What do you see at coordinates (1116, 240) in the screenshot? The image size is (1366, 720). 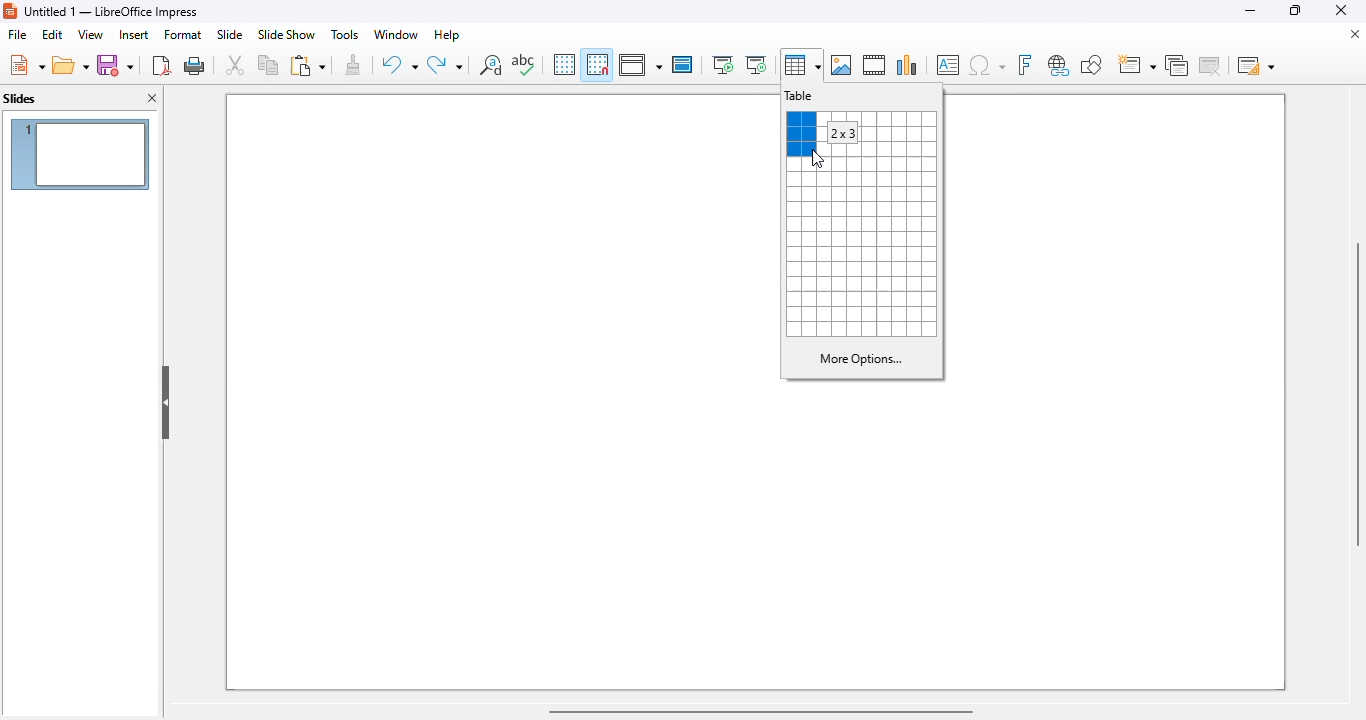 I see `slide 1` at bounding box center [1116, 240].